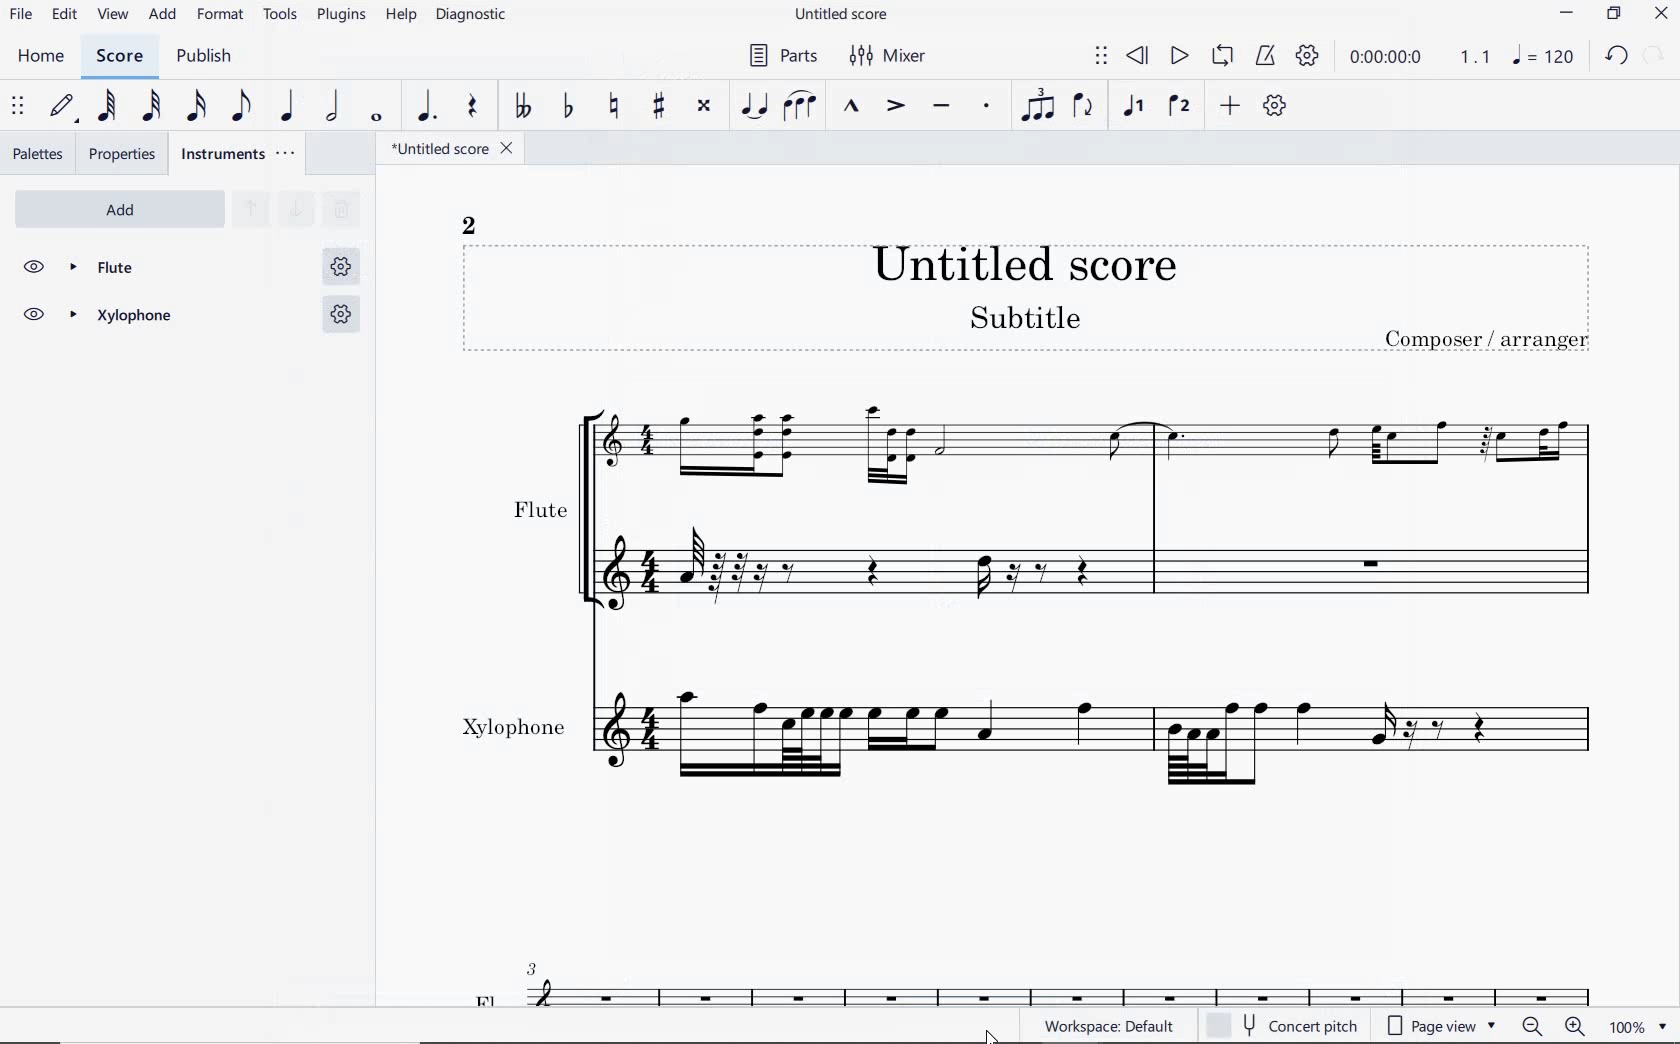  Describe the element at coordinates (1275, 107) in the screenshot. I see `CUSTOMIZE TOOLBAR` at that location.